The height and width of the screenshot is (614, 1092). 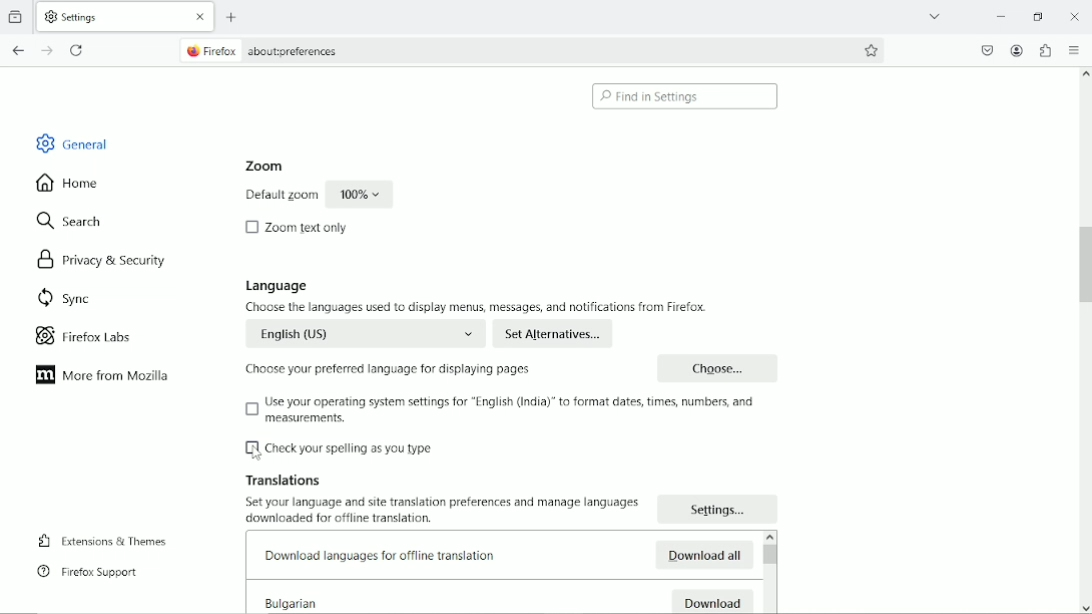 I want to click on Open application menu, so click(x=1073, y=50).